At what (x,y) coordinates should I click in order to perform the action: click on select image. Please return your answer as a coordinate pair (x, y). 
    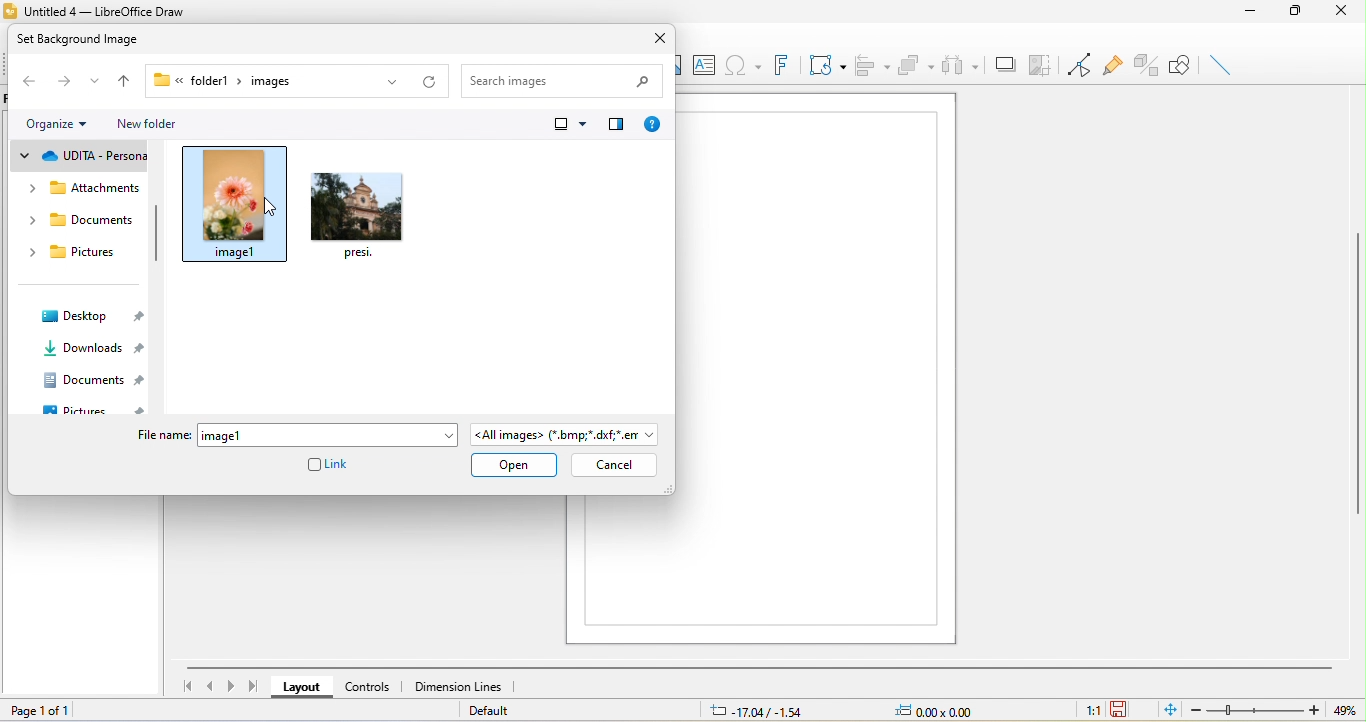
    Looking at the image, I should click on (236, 205).